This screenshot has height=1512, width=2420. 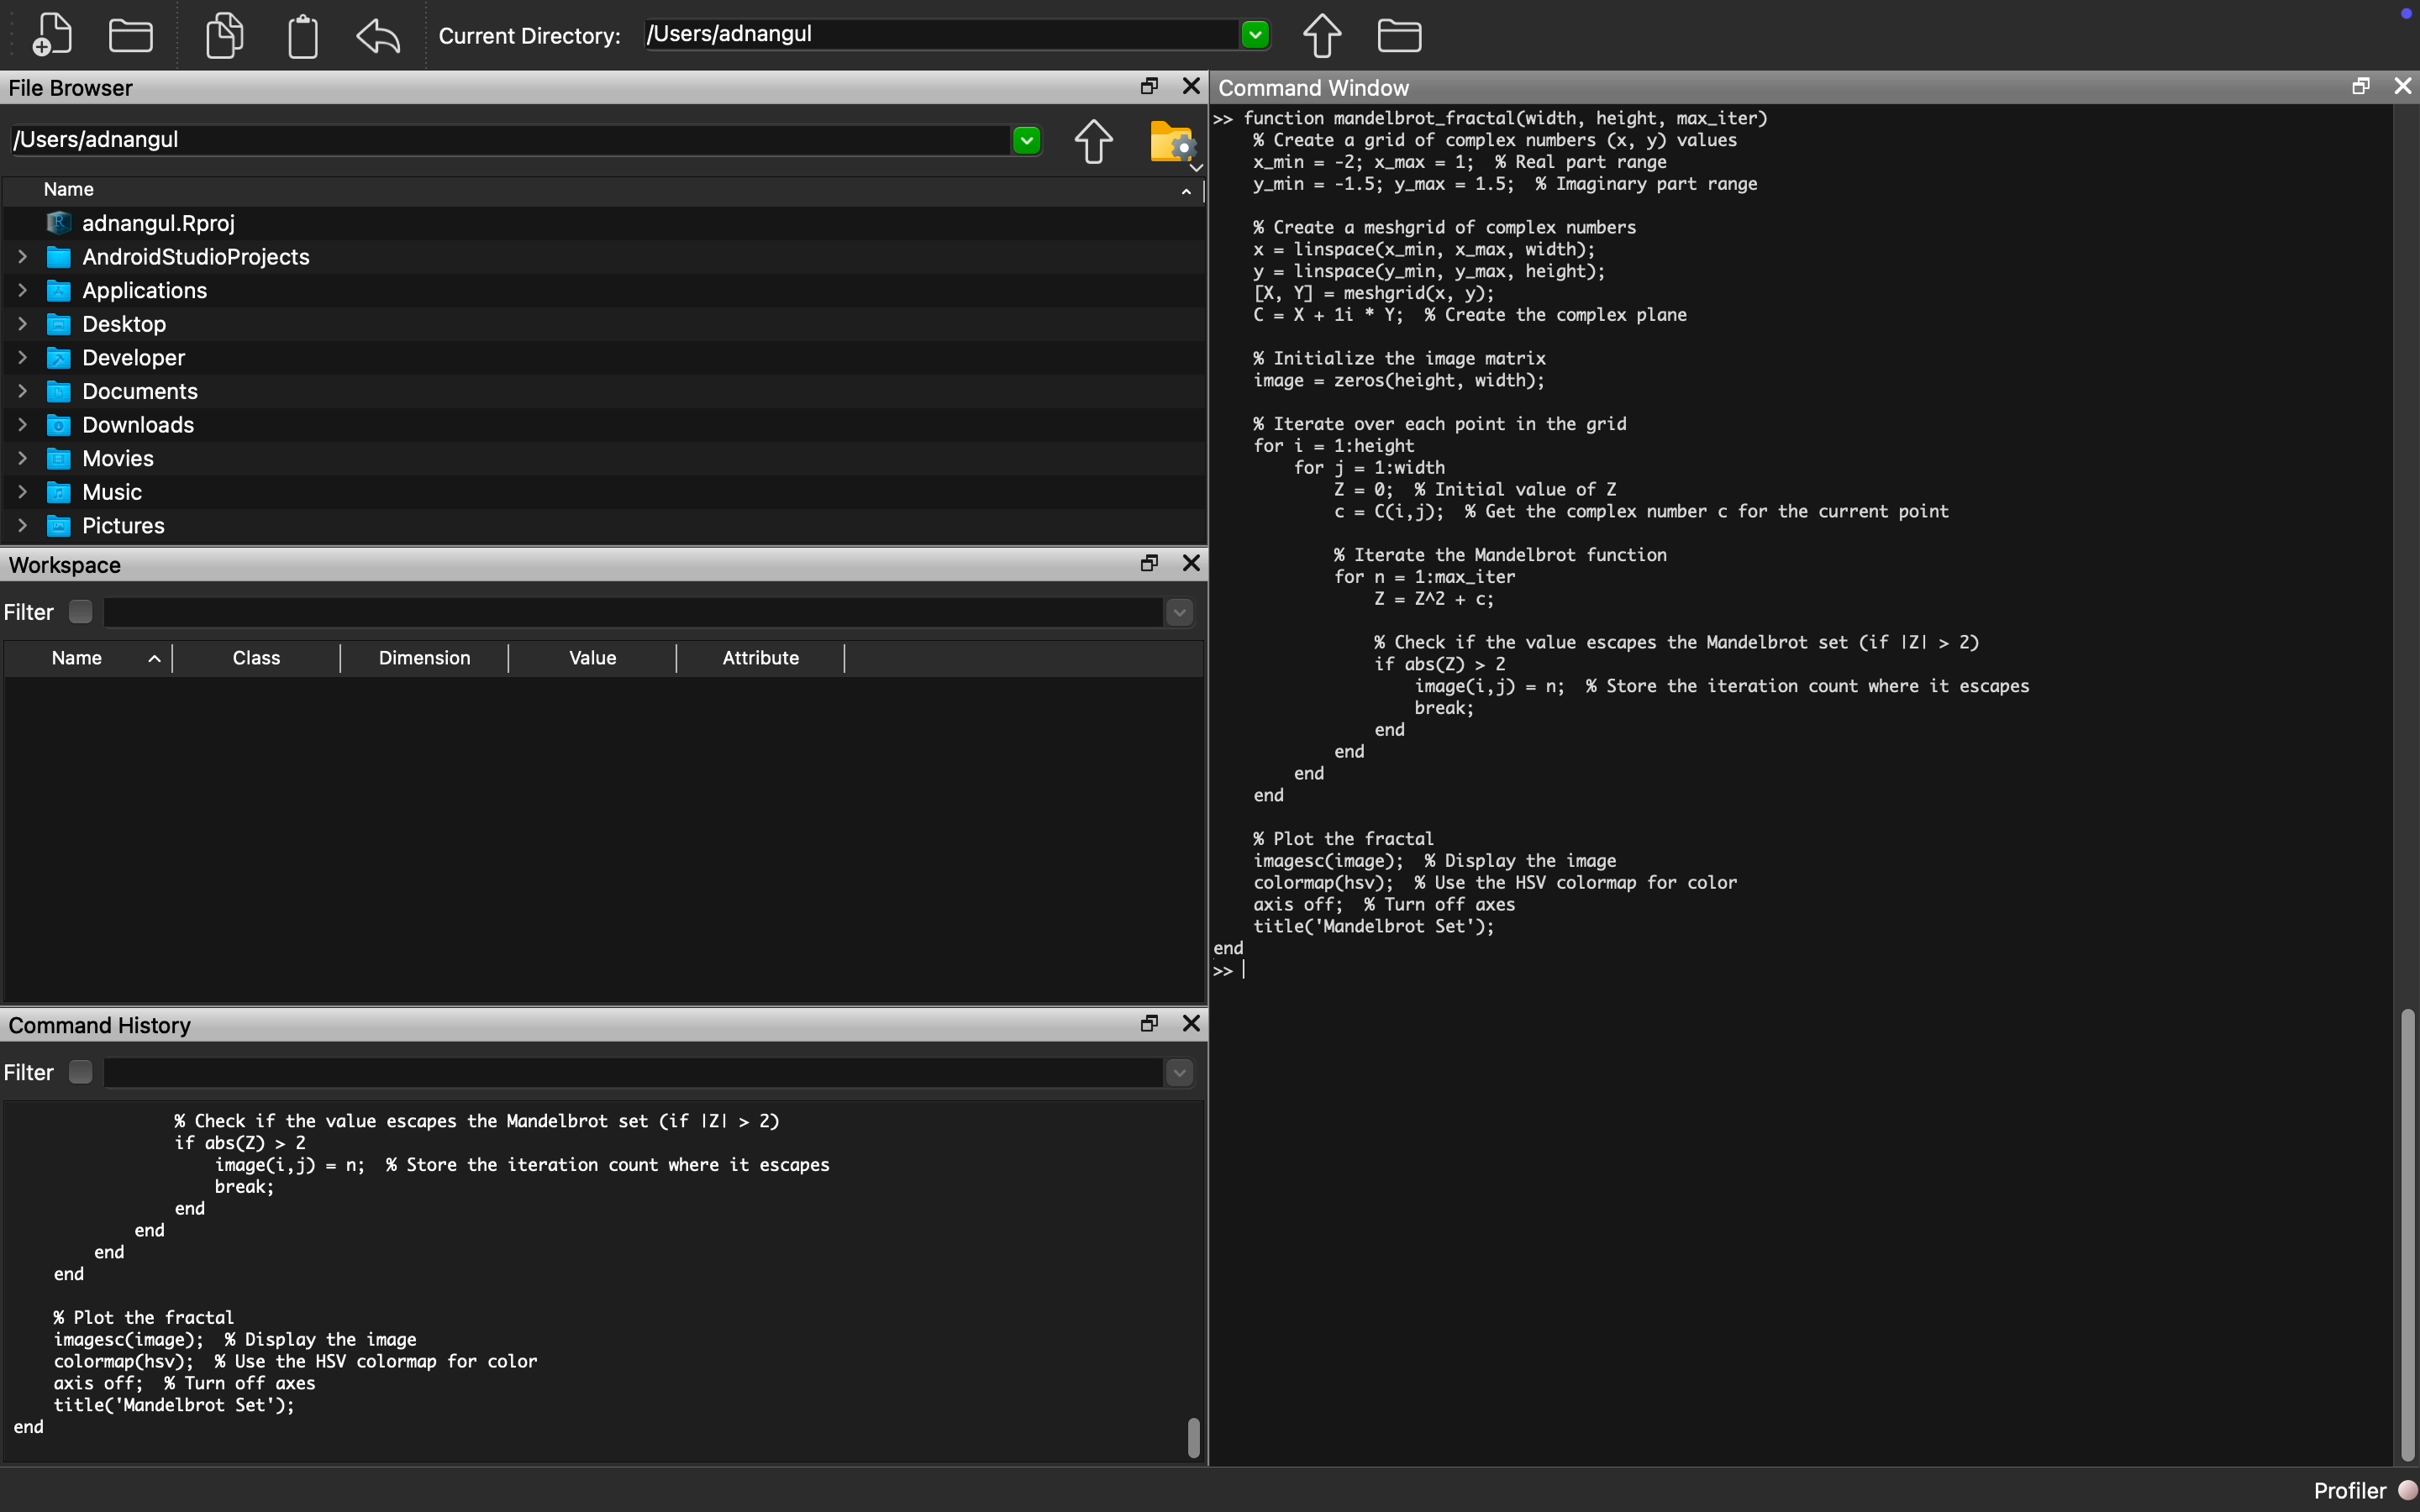 I want to click on Command History, so click(x=107, y=1024).